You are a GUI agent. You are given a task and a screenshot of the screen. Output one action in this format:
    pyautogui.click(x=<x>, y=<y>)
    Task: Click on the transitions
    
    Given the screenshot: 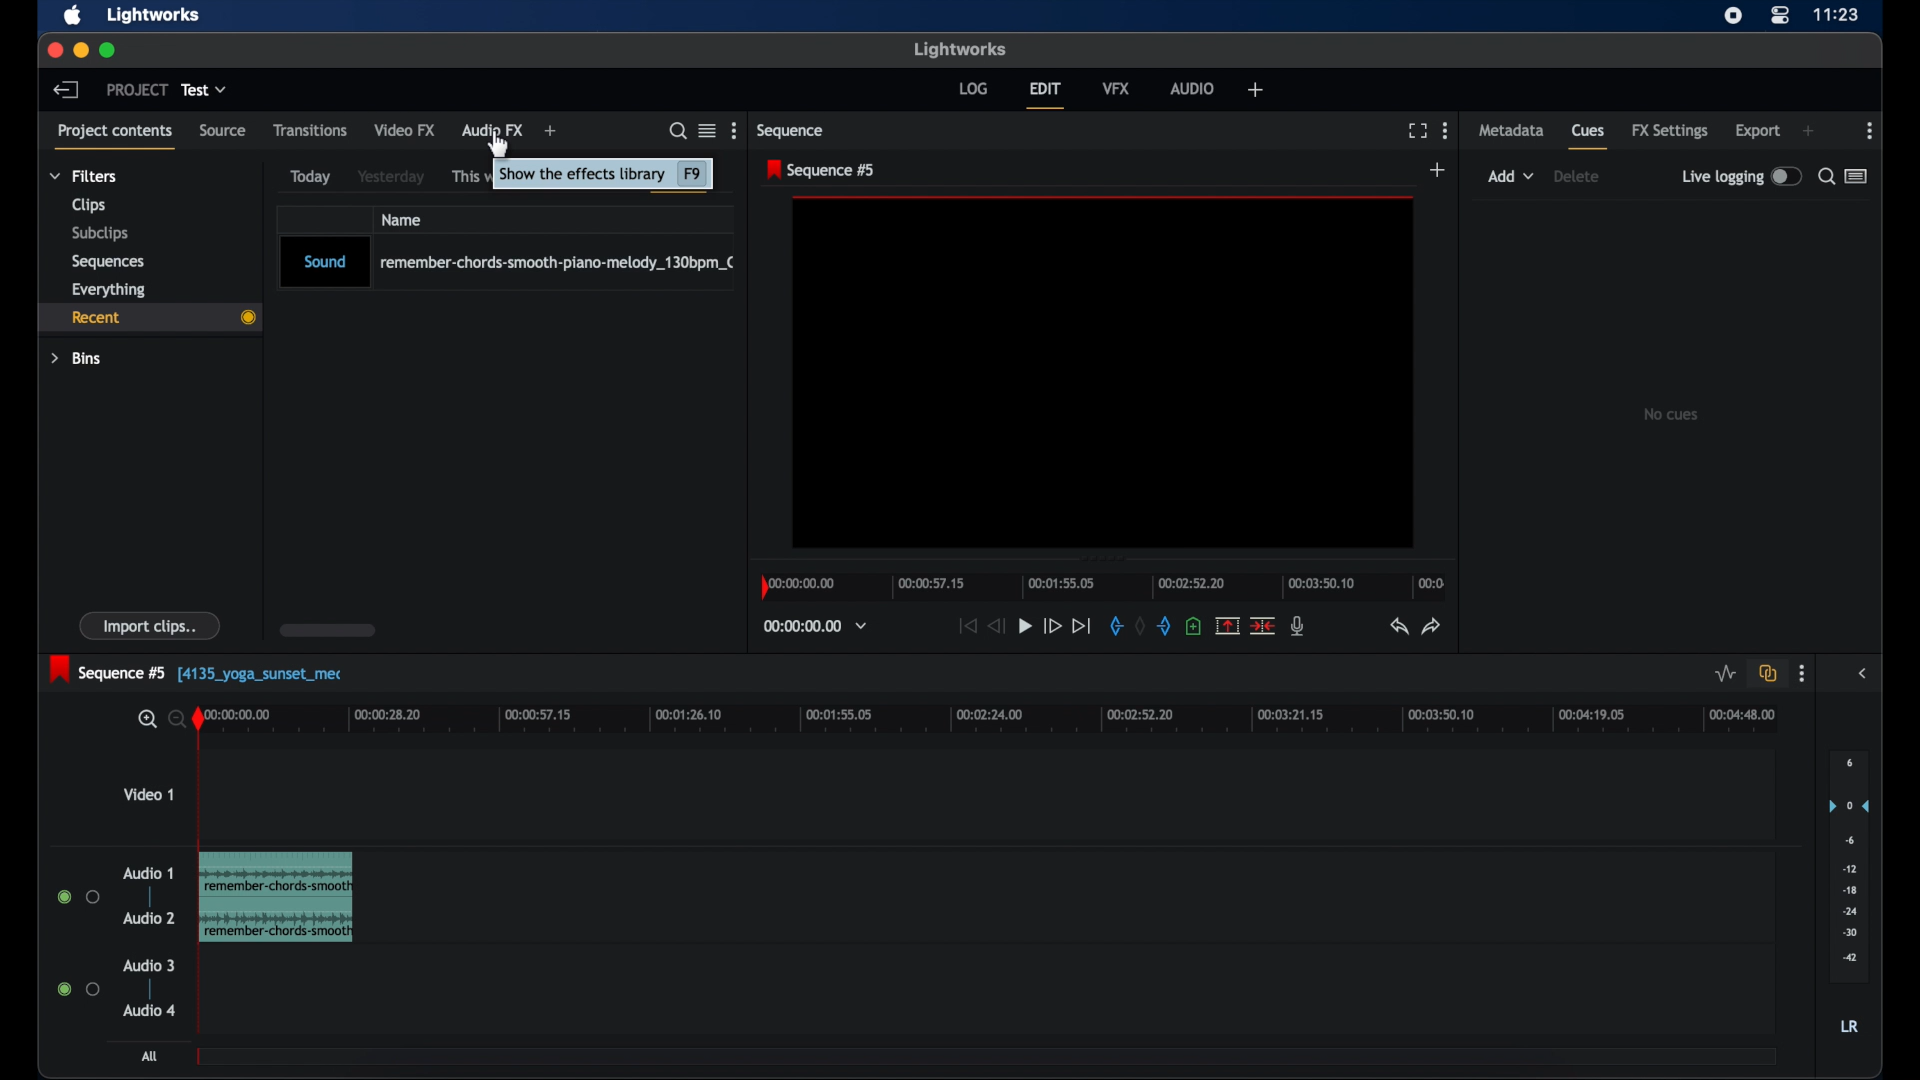 What is the action you would take?
    pyautogui.click(x=310, y=131)
    